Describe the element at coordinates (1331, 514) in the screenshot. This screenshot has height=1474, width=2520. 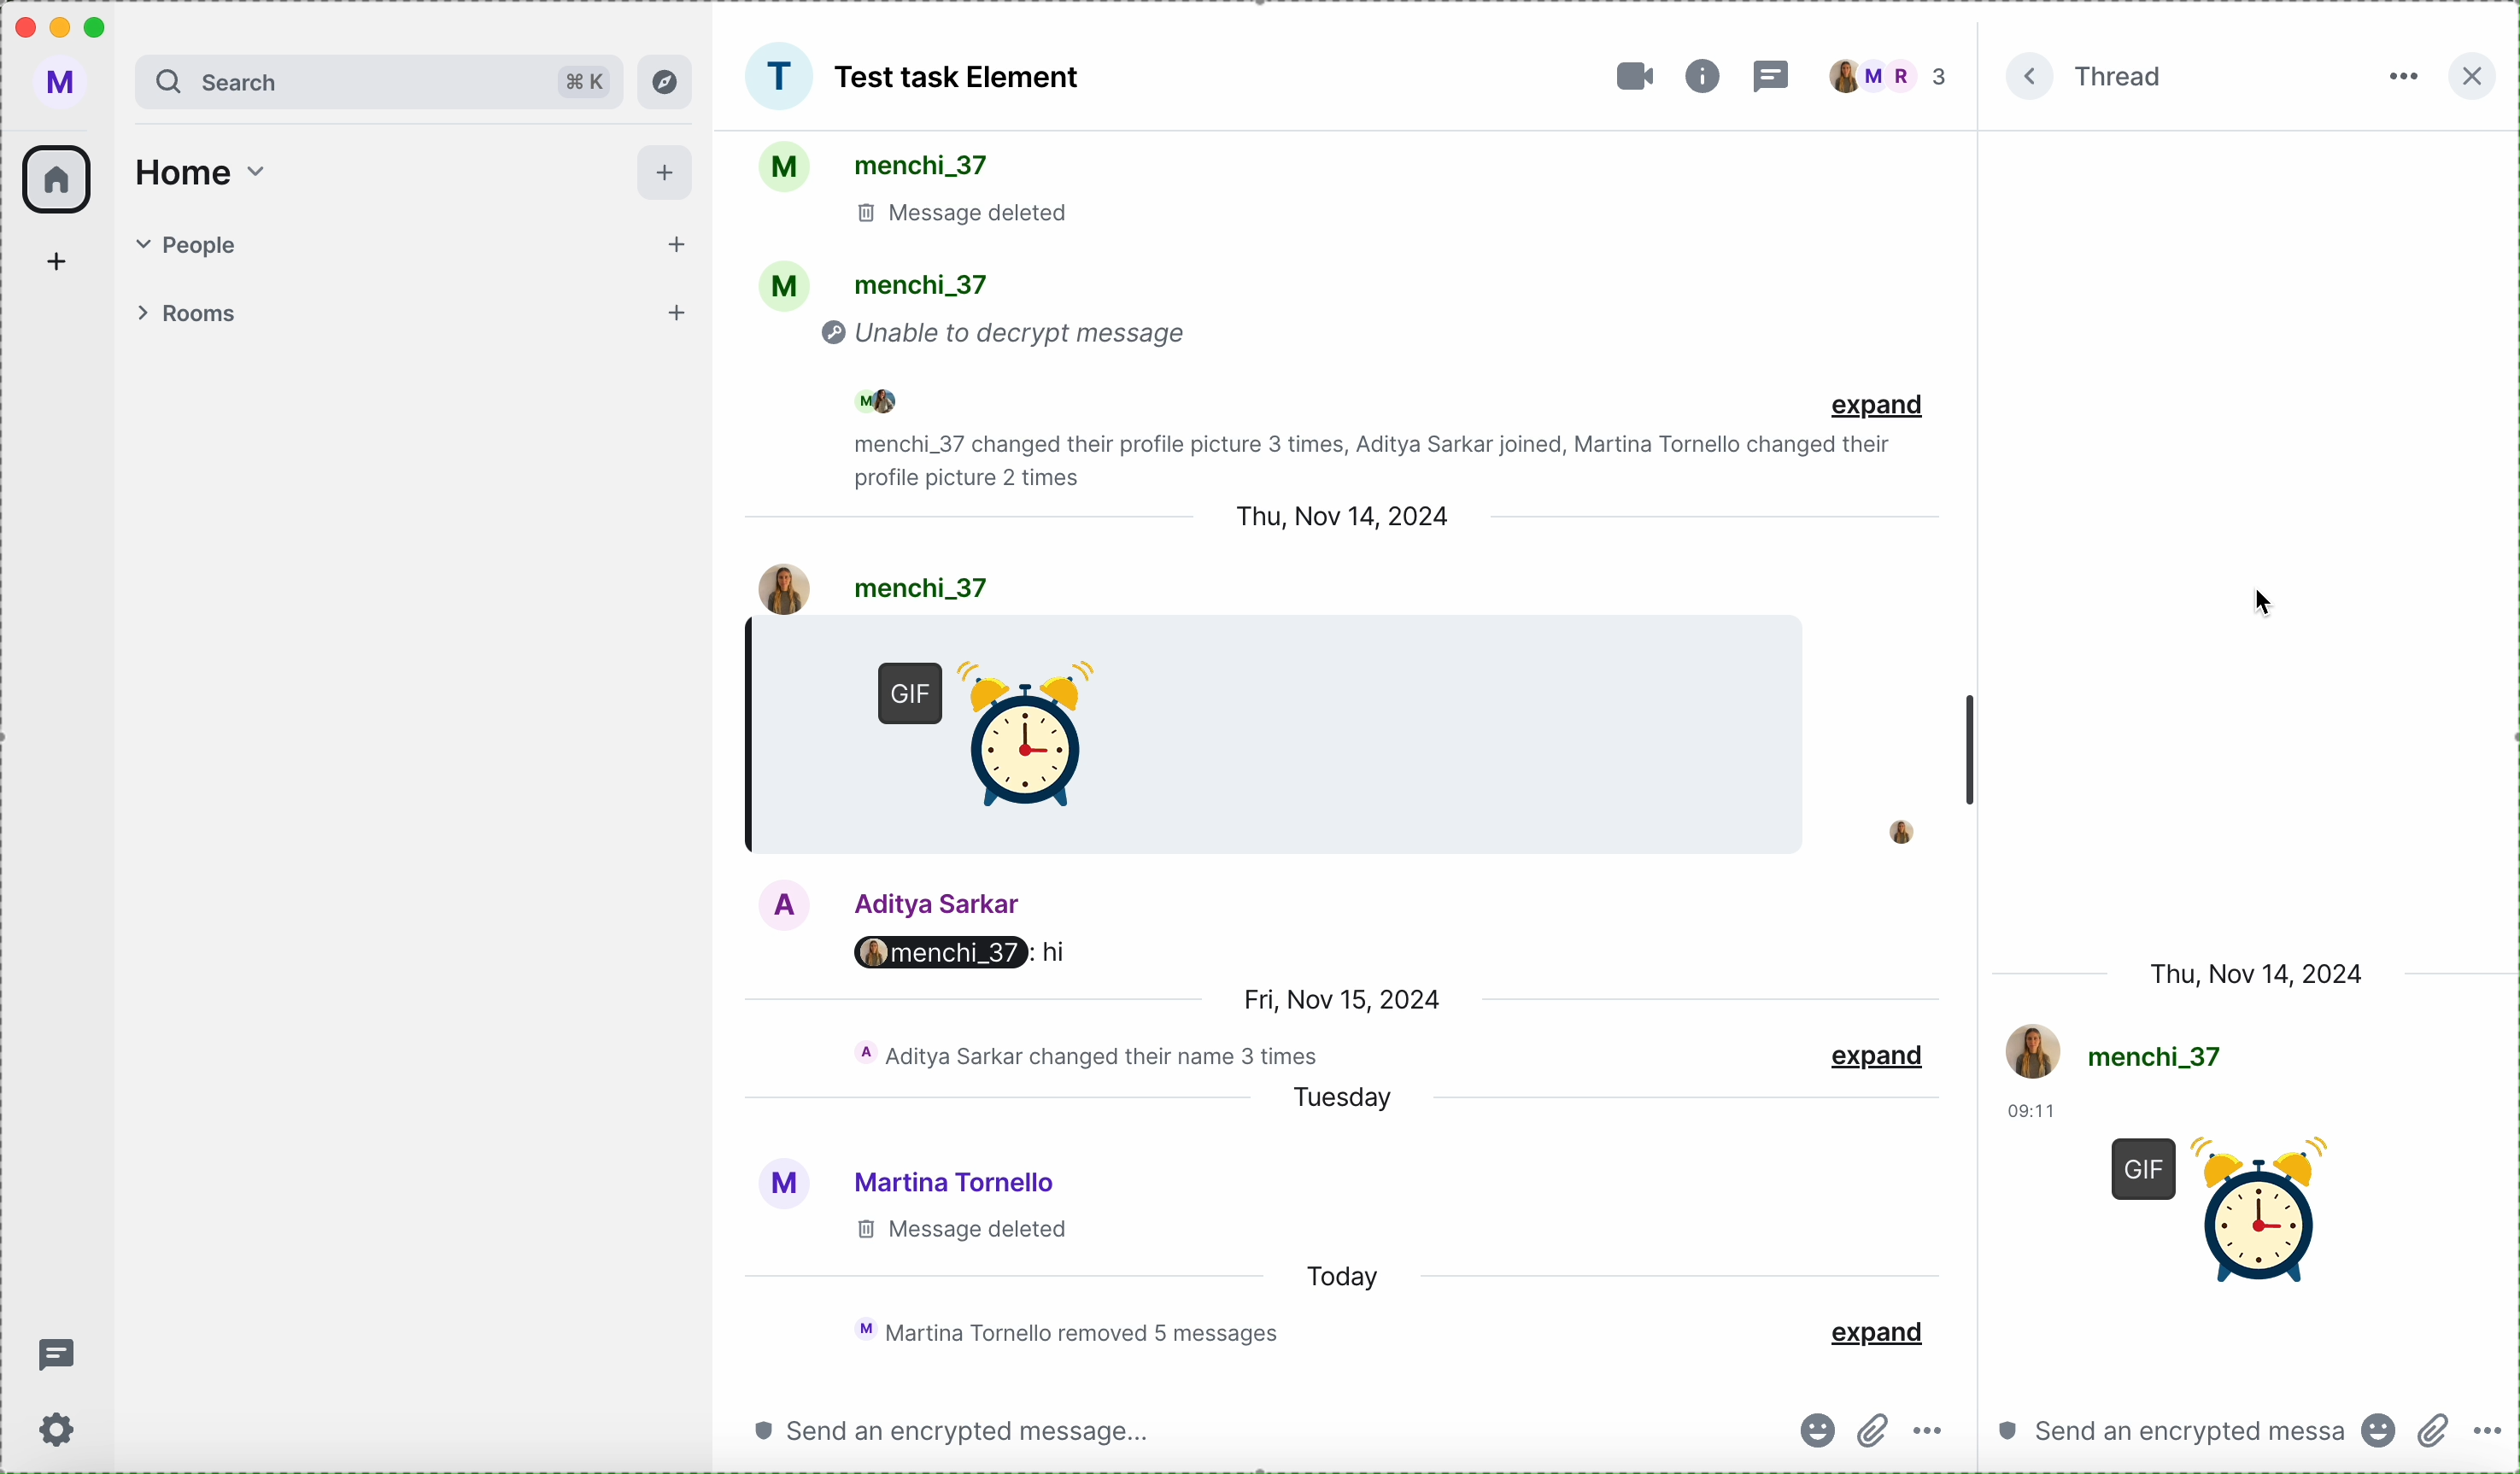
I see `date` at that location.